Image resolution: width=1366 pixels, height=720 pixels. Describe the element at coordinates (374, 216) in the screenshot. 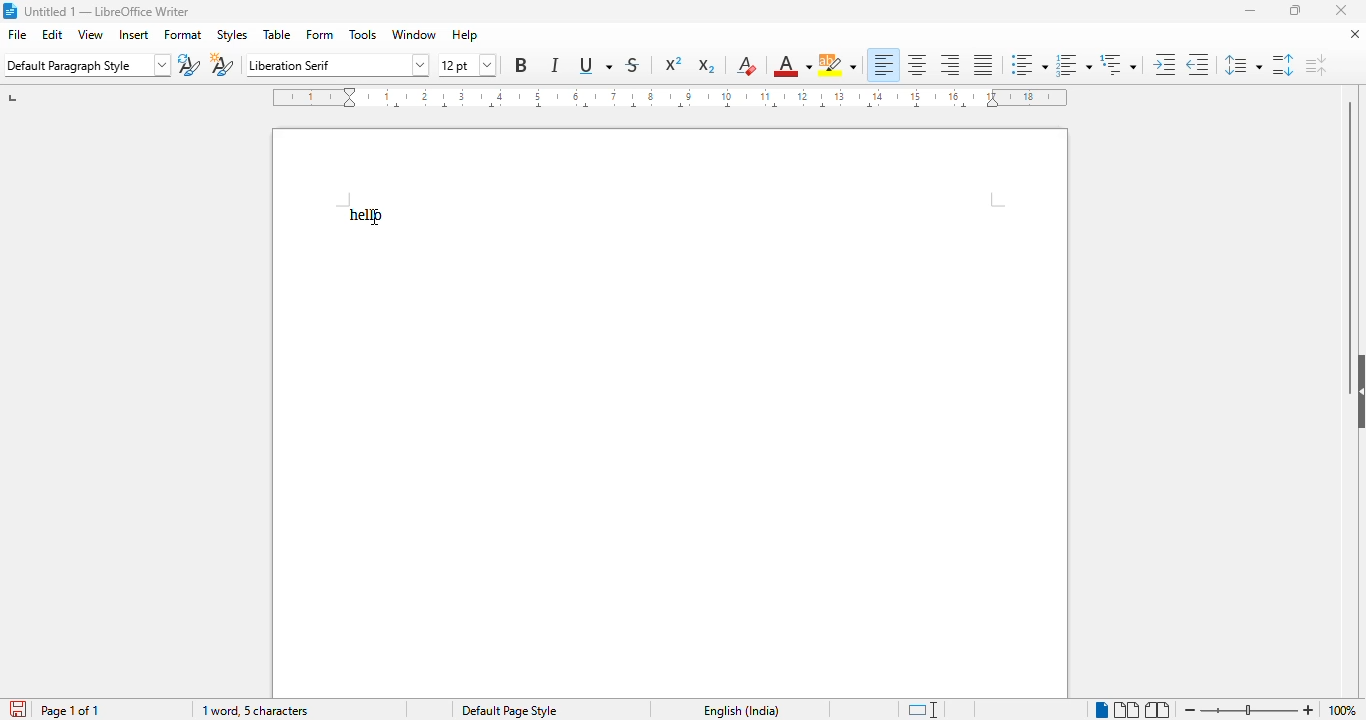

I see `cursor` at that location.